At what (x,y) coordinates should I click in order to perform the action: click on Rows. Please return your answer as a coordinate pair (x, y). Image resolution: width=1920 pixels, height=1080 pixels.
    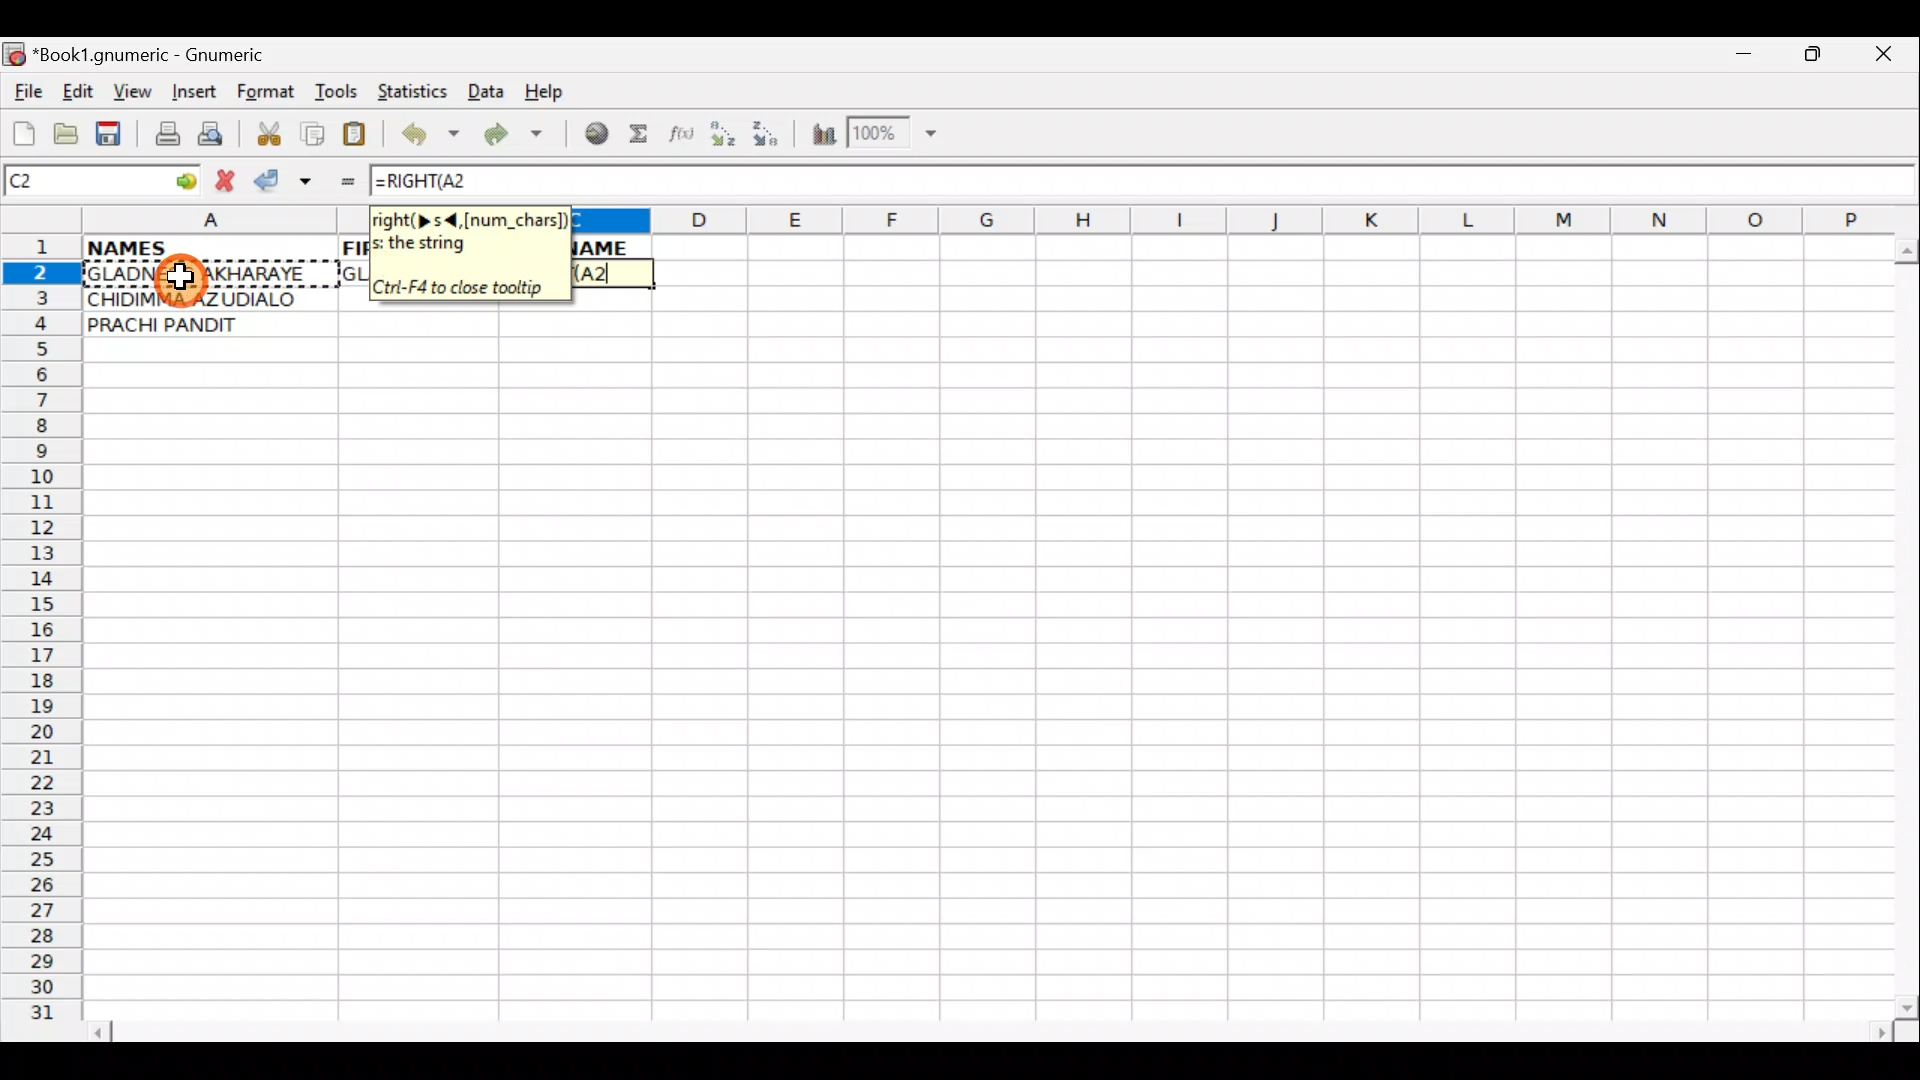
    Looking at the image, I should click on (42, 636).